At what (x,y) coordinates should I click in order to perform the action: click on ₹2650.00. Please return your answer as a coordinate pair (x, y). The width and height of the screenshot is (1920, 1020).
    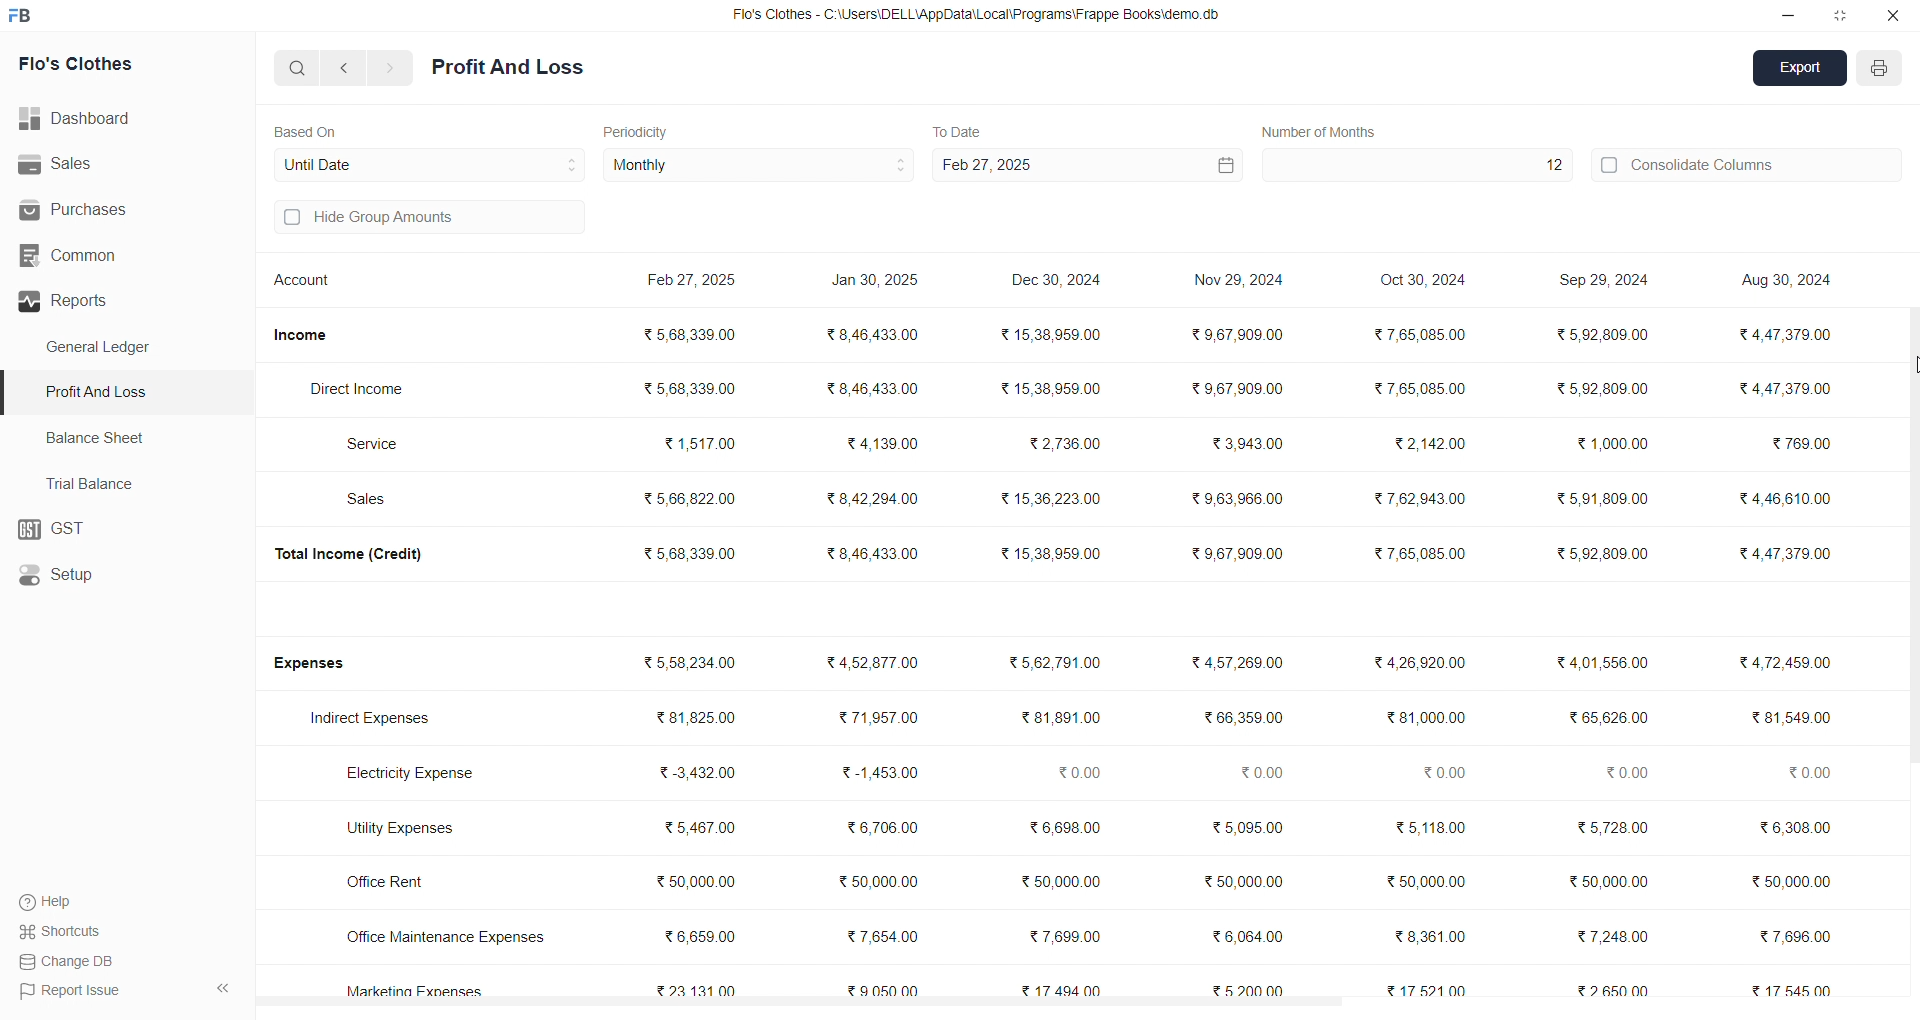
    Looking at the image, I should click on (1610, 990).